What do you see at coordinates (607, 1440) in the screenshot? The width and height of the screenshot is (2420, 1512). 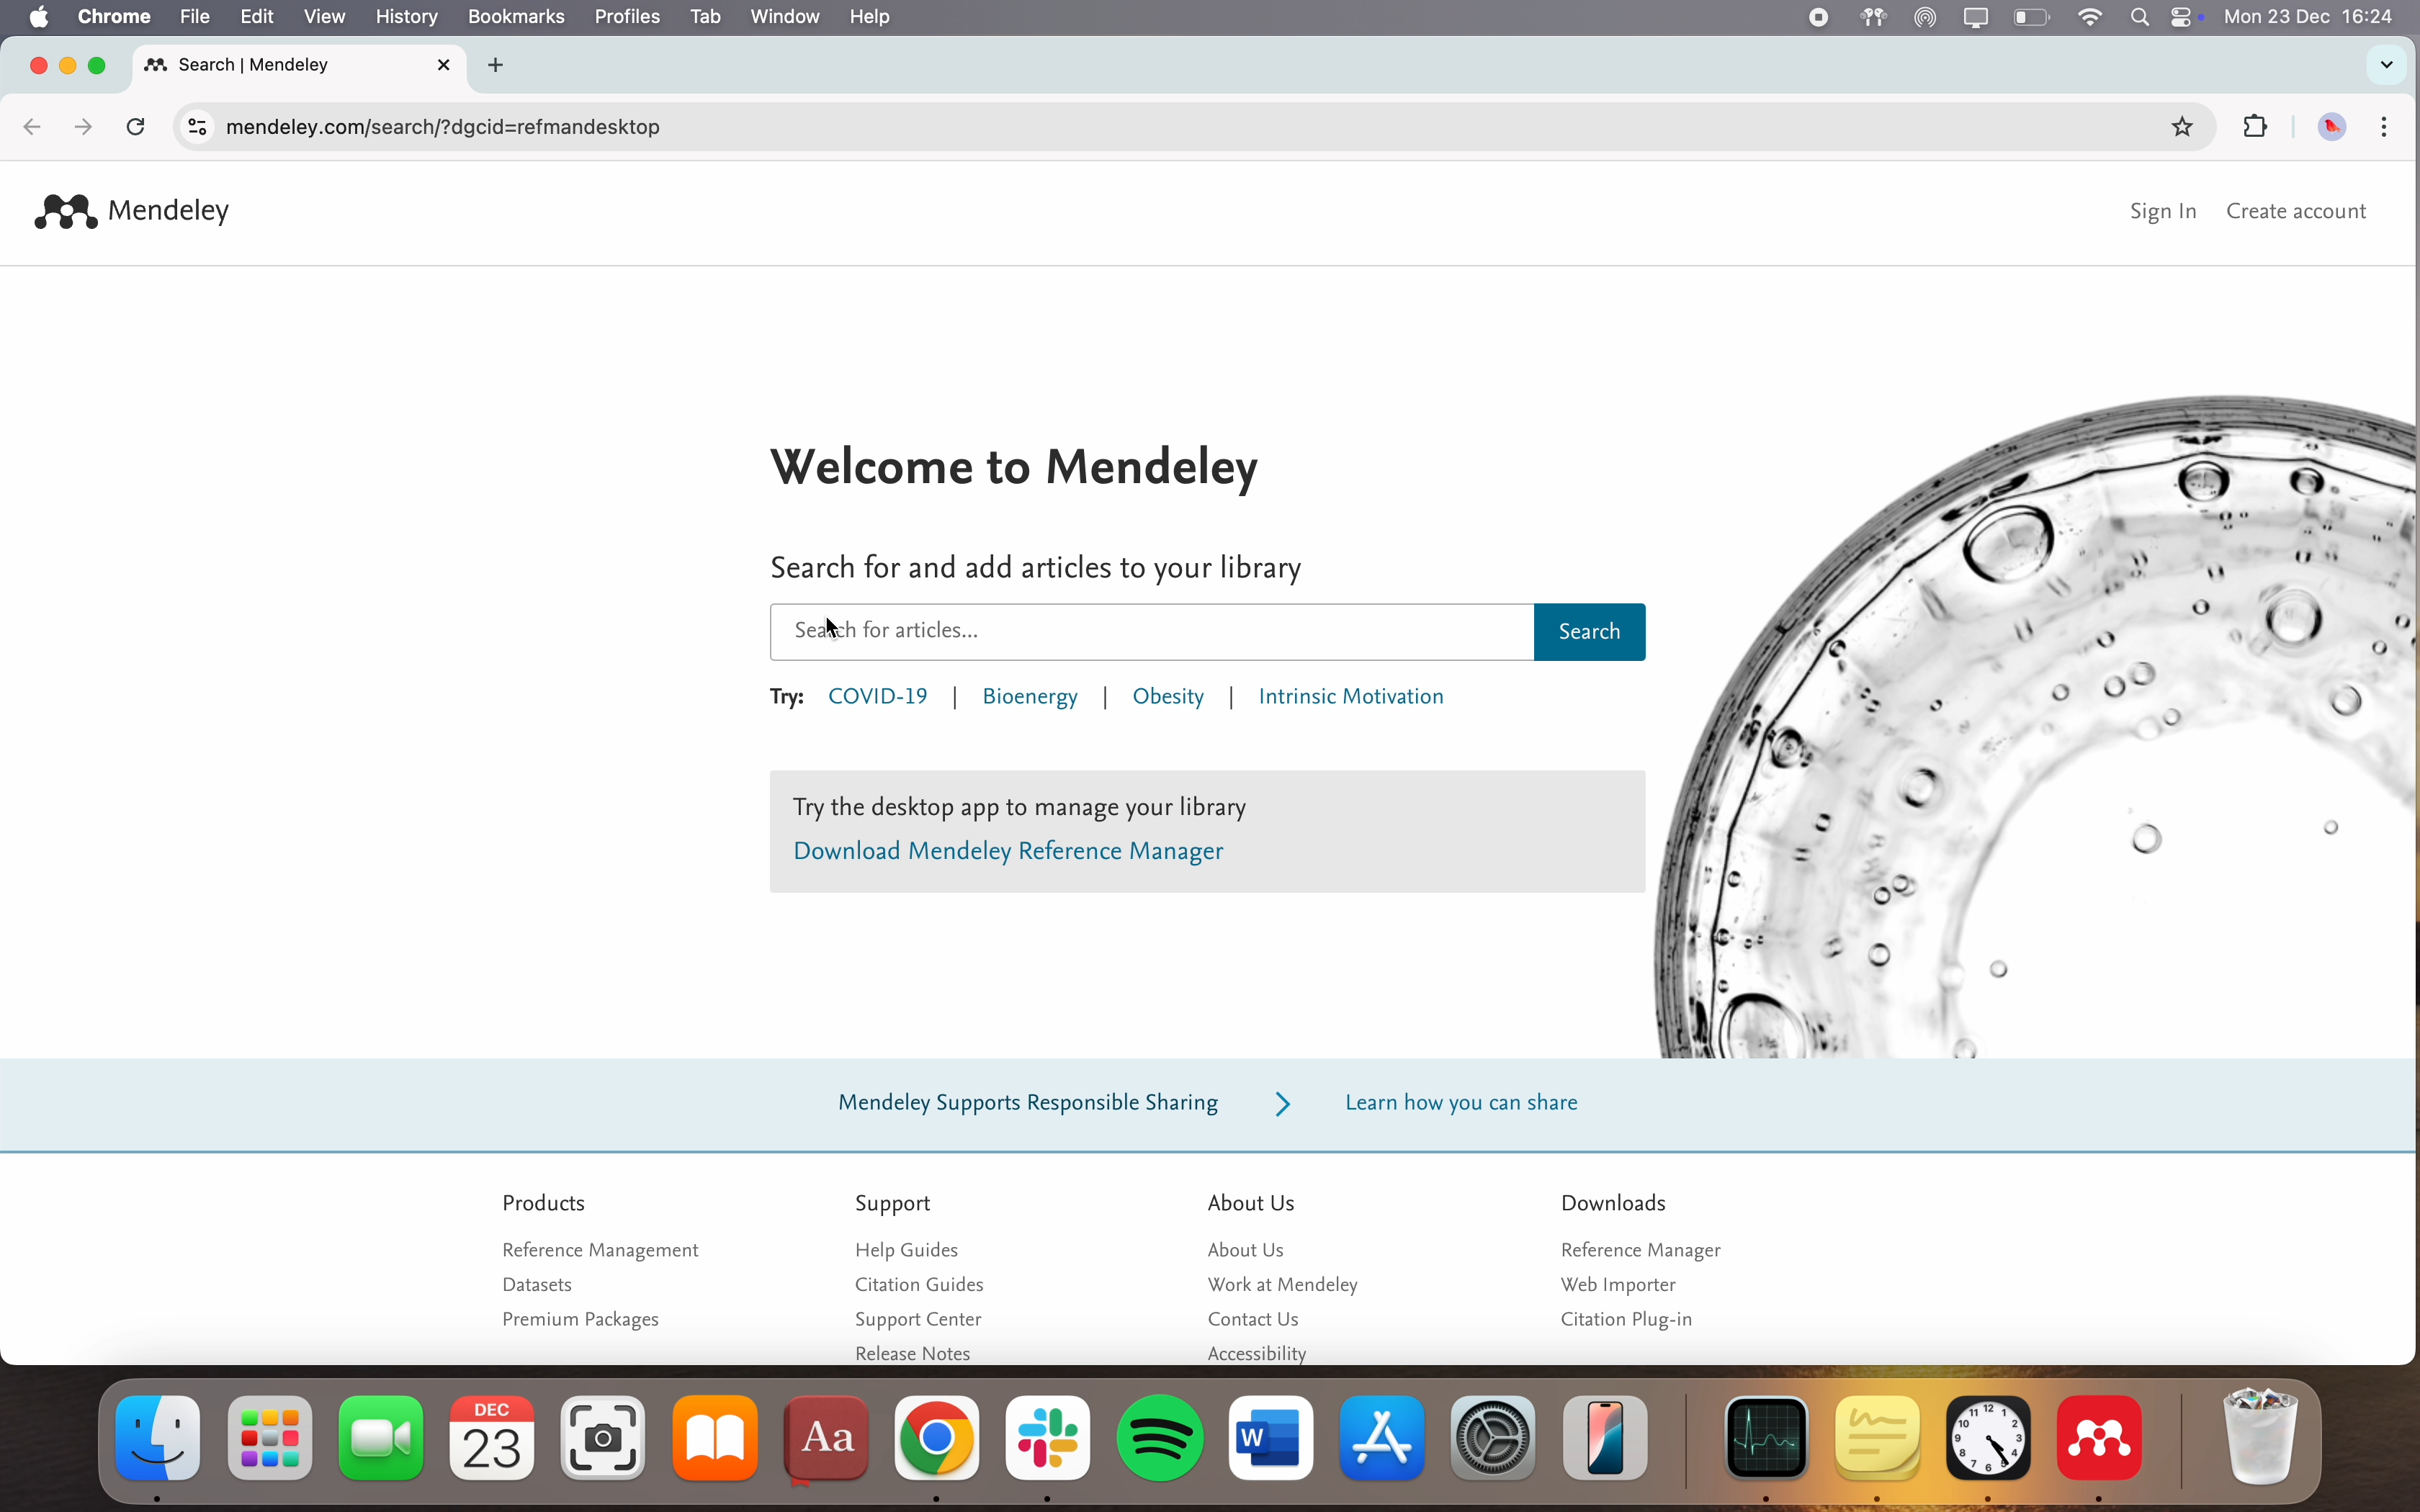 I see `screenshot` at bounding box center [607, 1440].